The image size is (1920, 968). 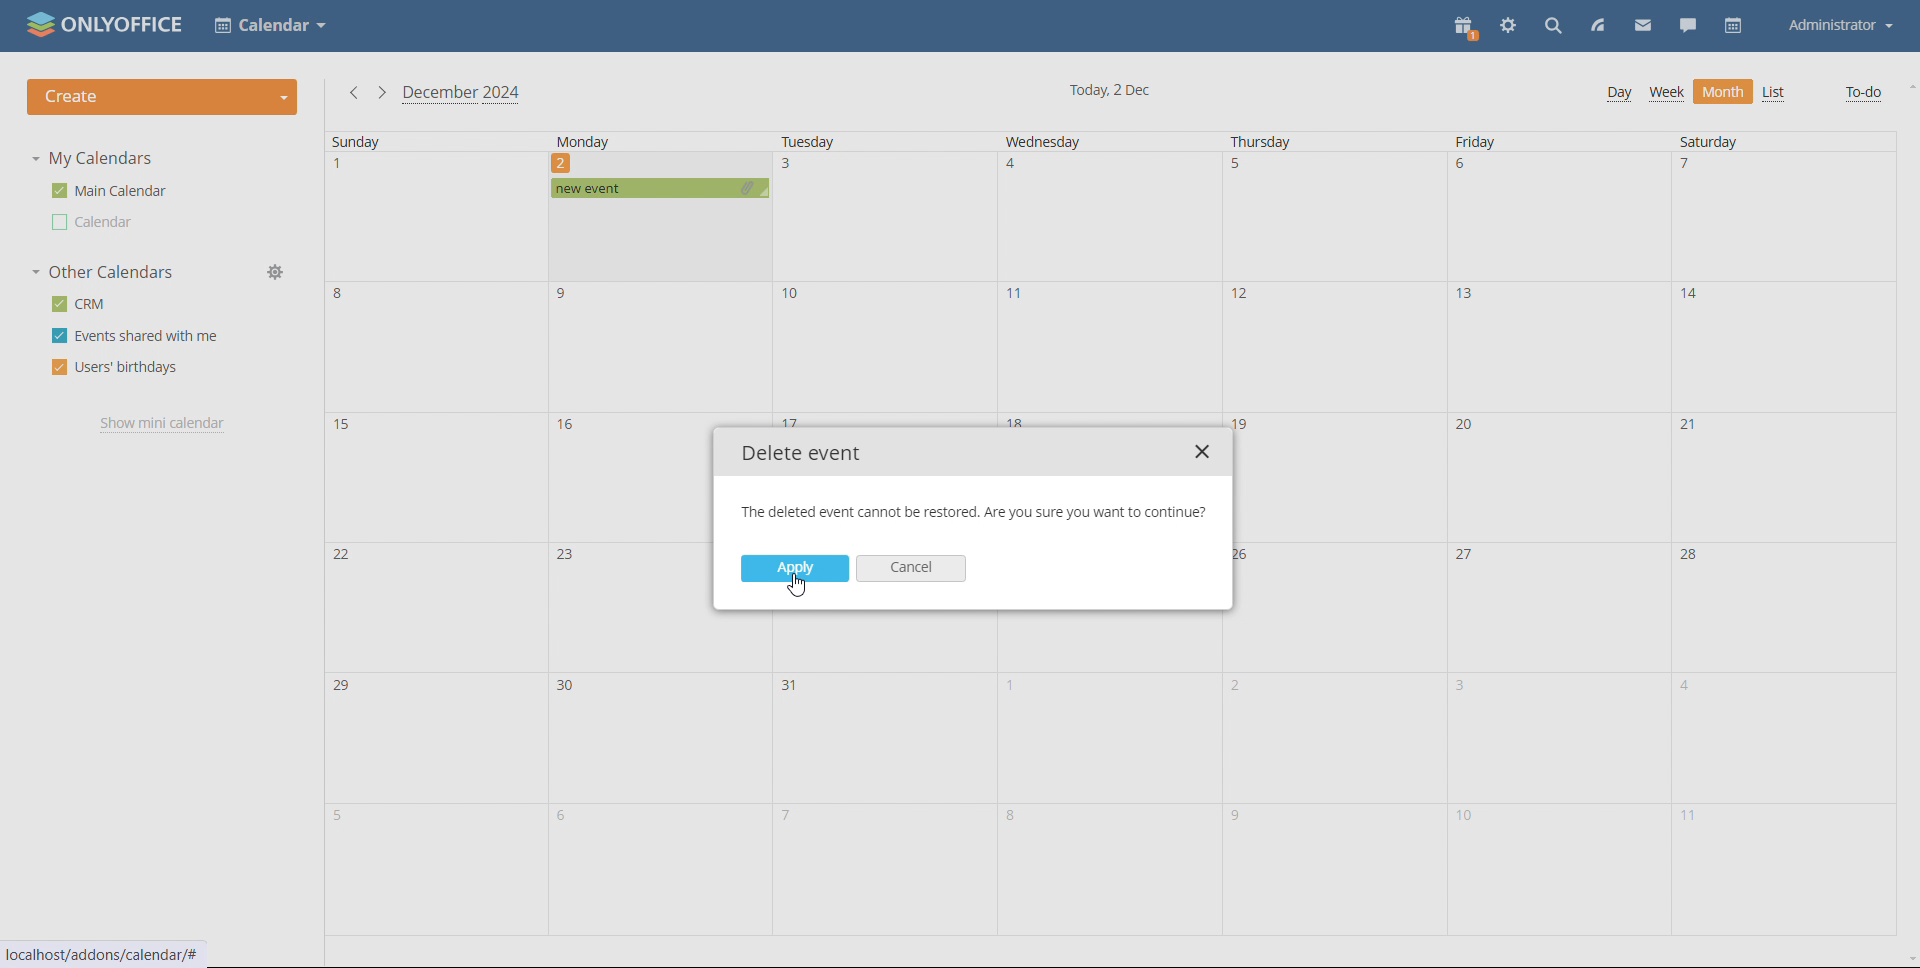 I want to click on 23, so click(x=569, y=559).